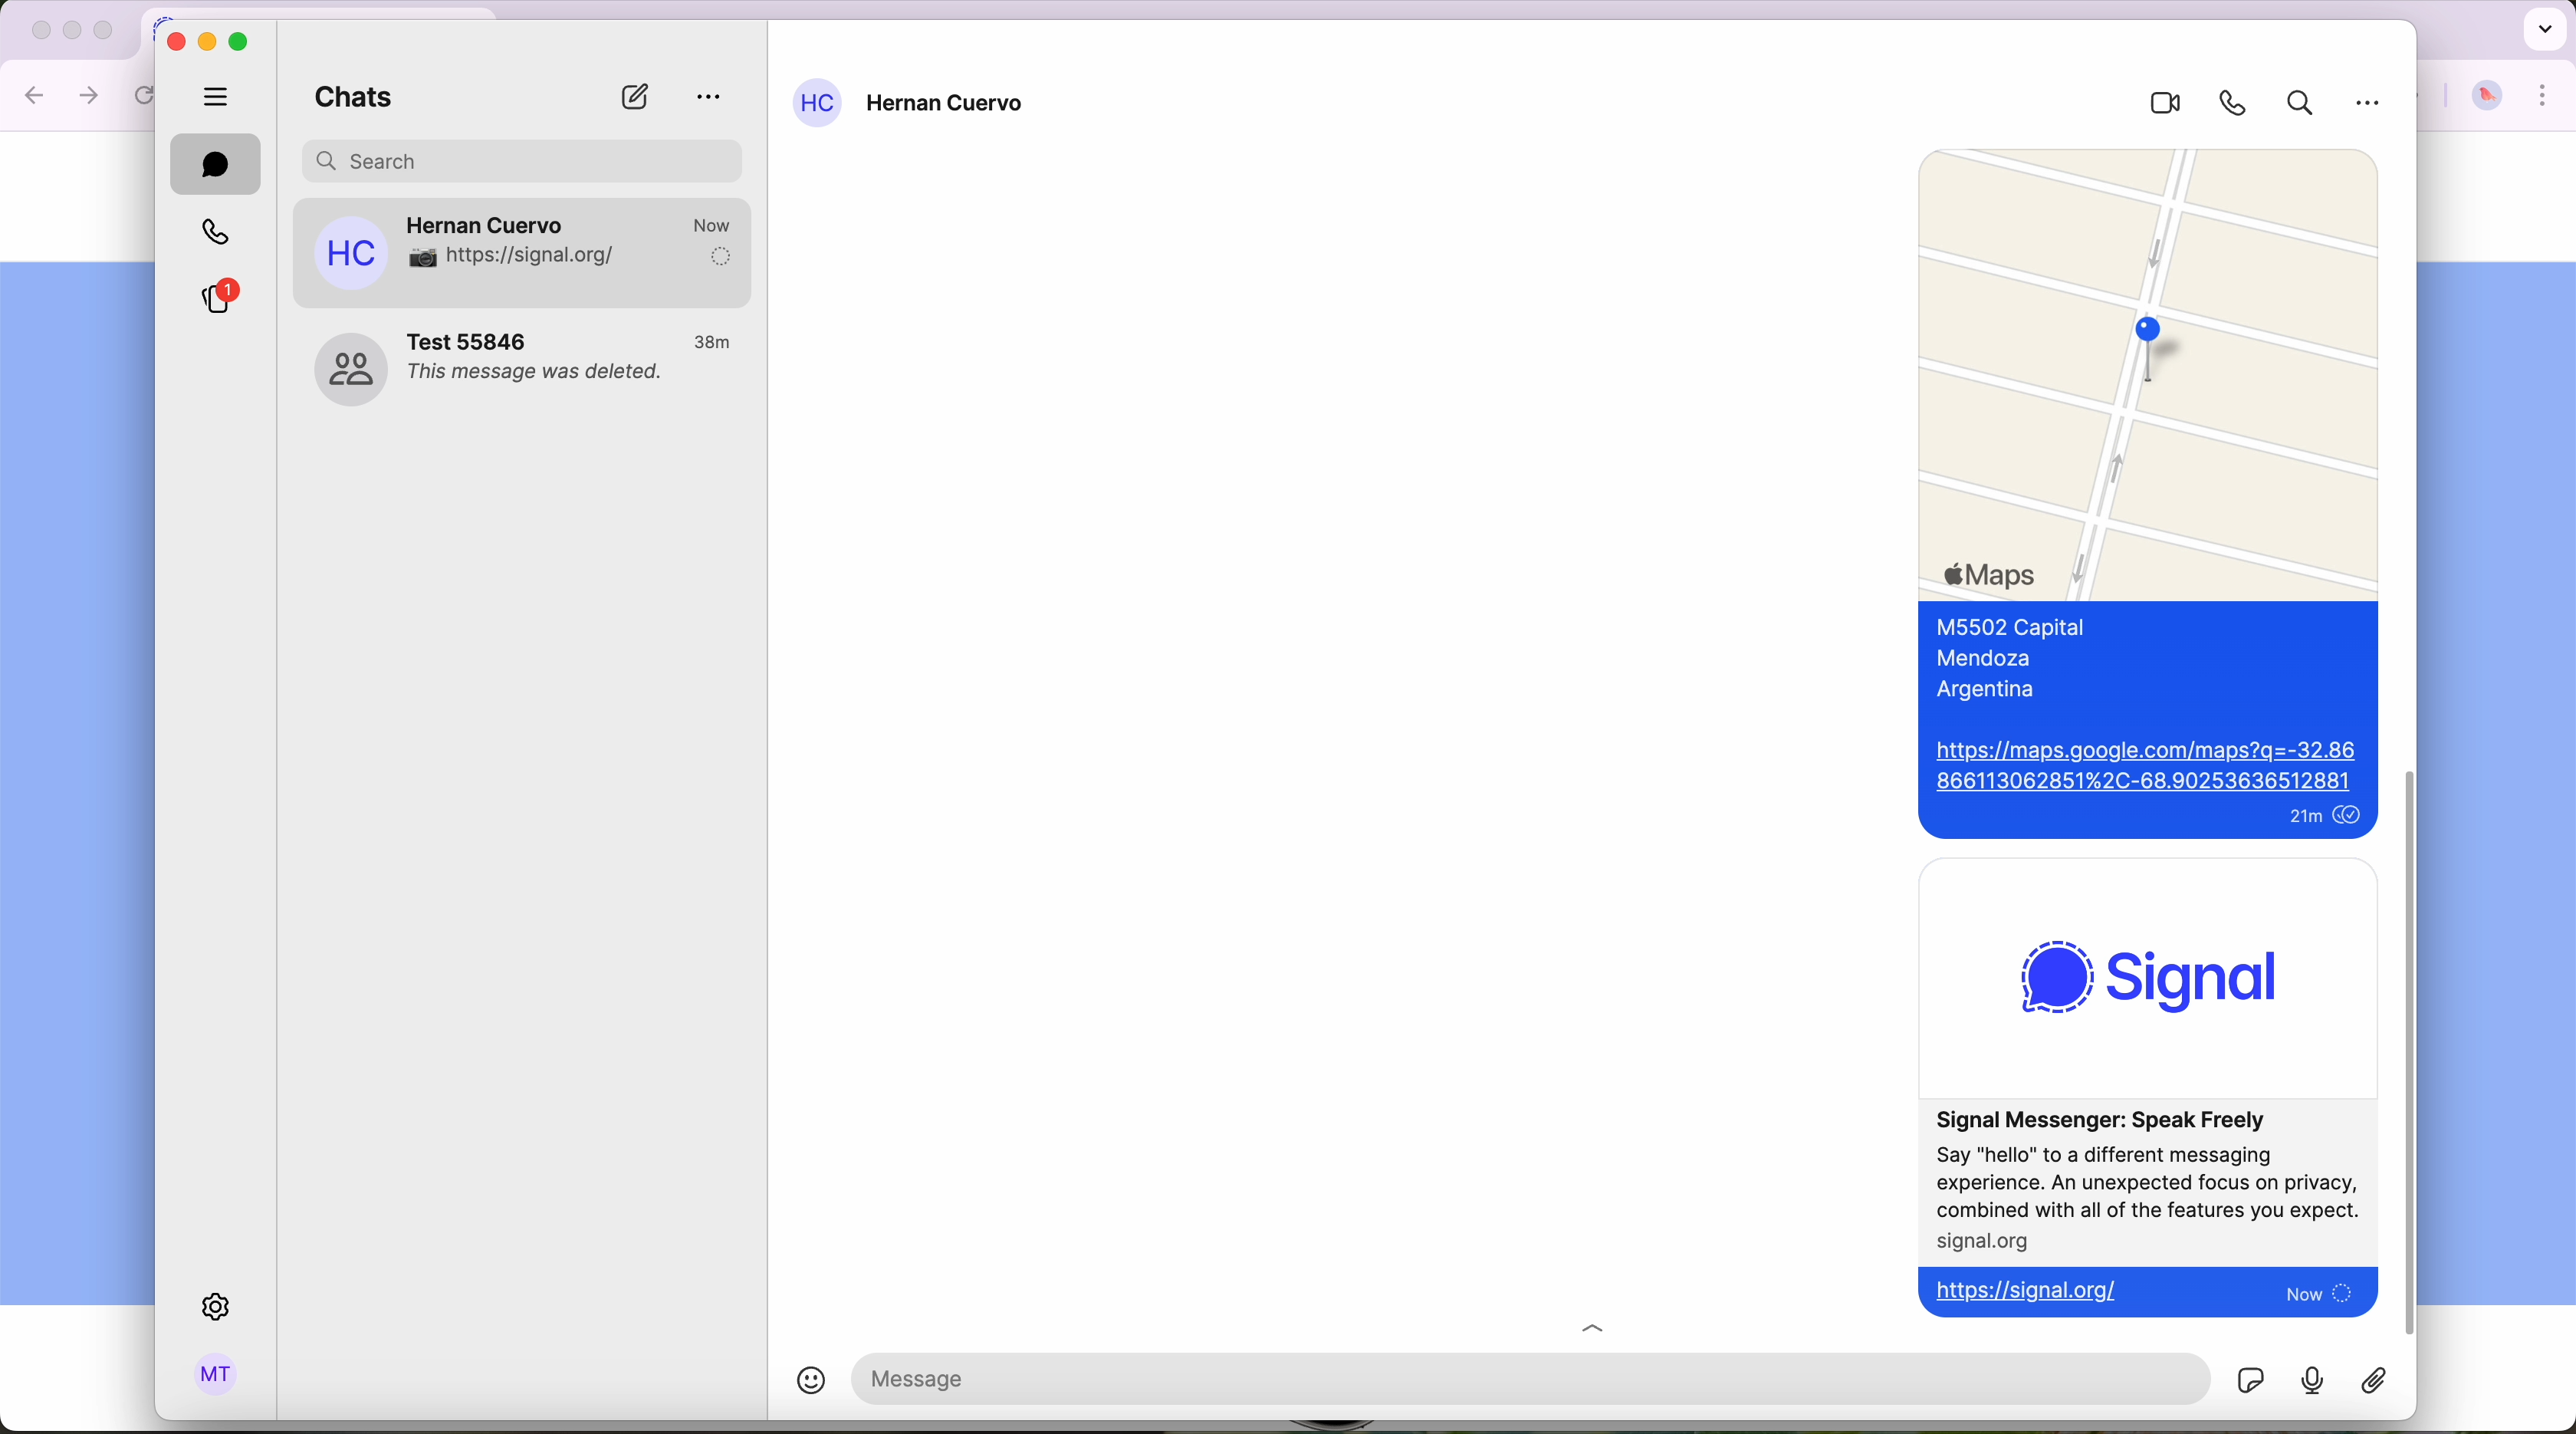 The image size is (2576, 1434). Describe the element at coordinates (473, 340) in the screenshot. I see `Test 55846` at that location.